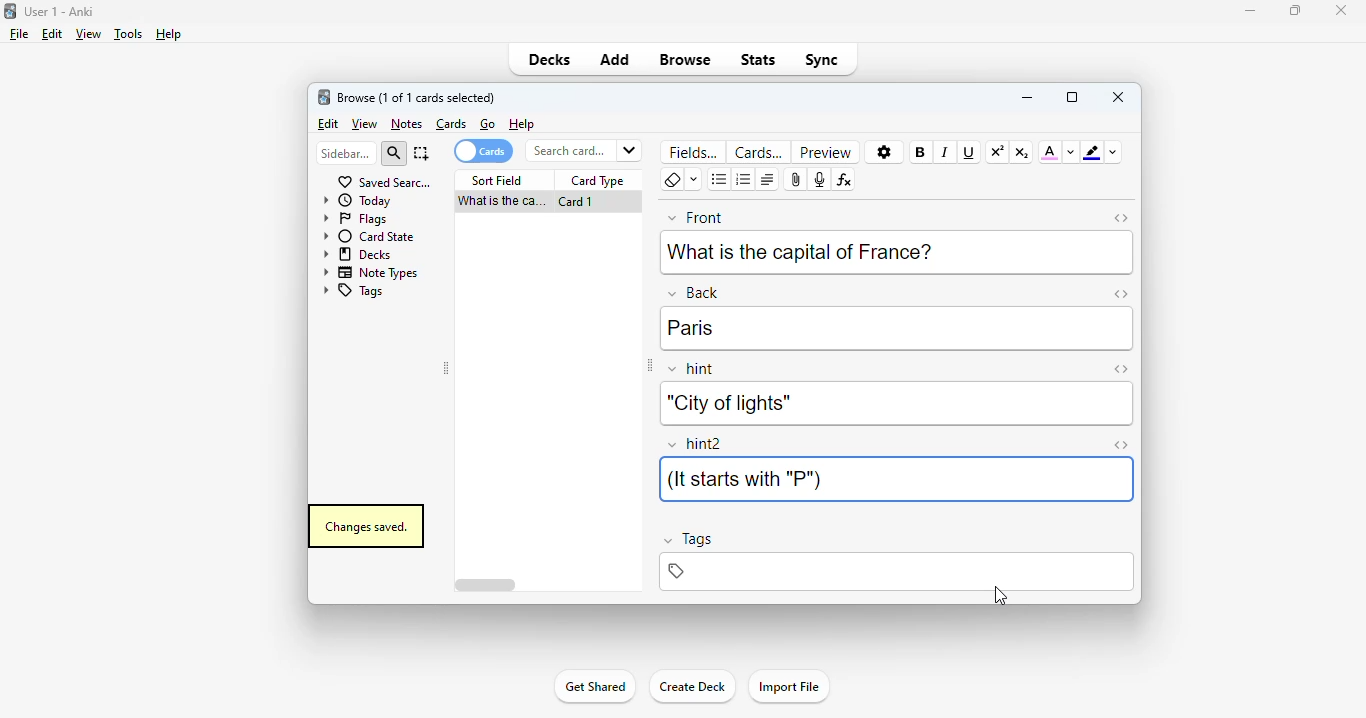  What do you see at coordinates (695, 151) in the screenshot?
I see `fields` at bounding box center [695, 151].